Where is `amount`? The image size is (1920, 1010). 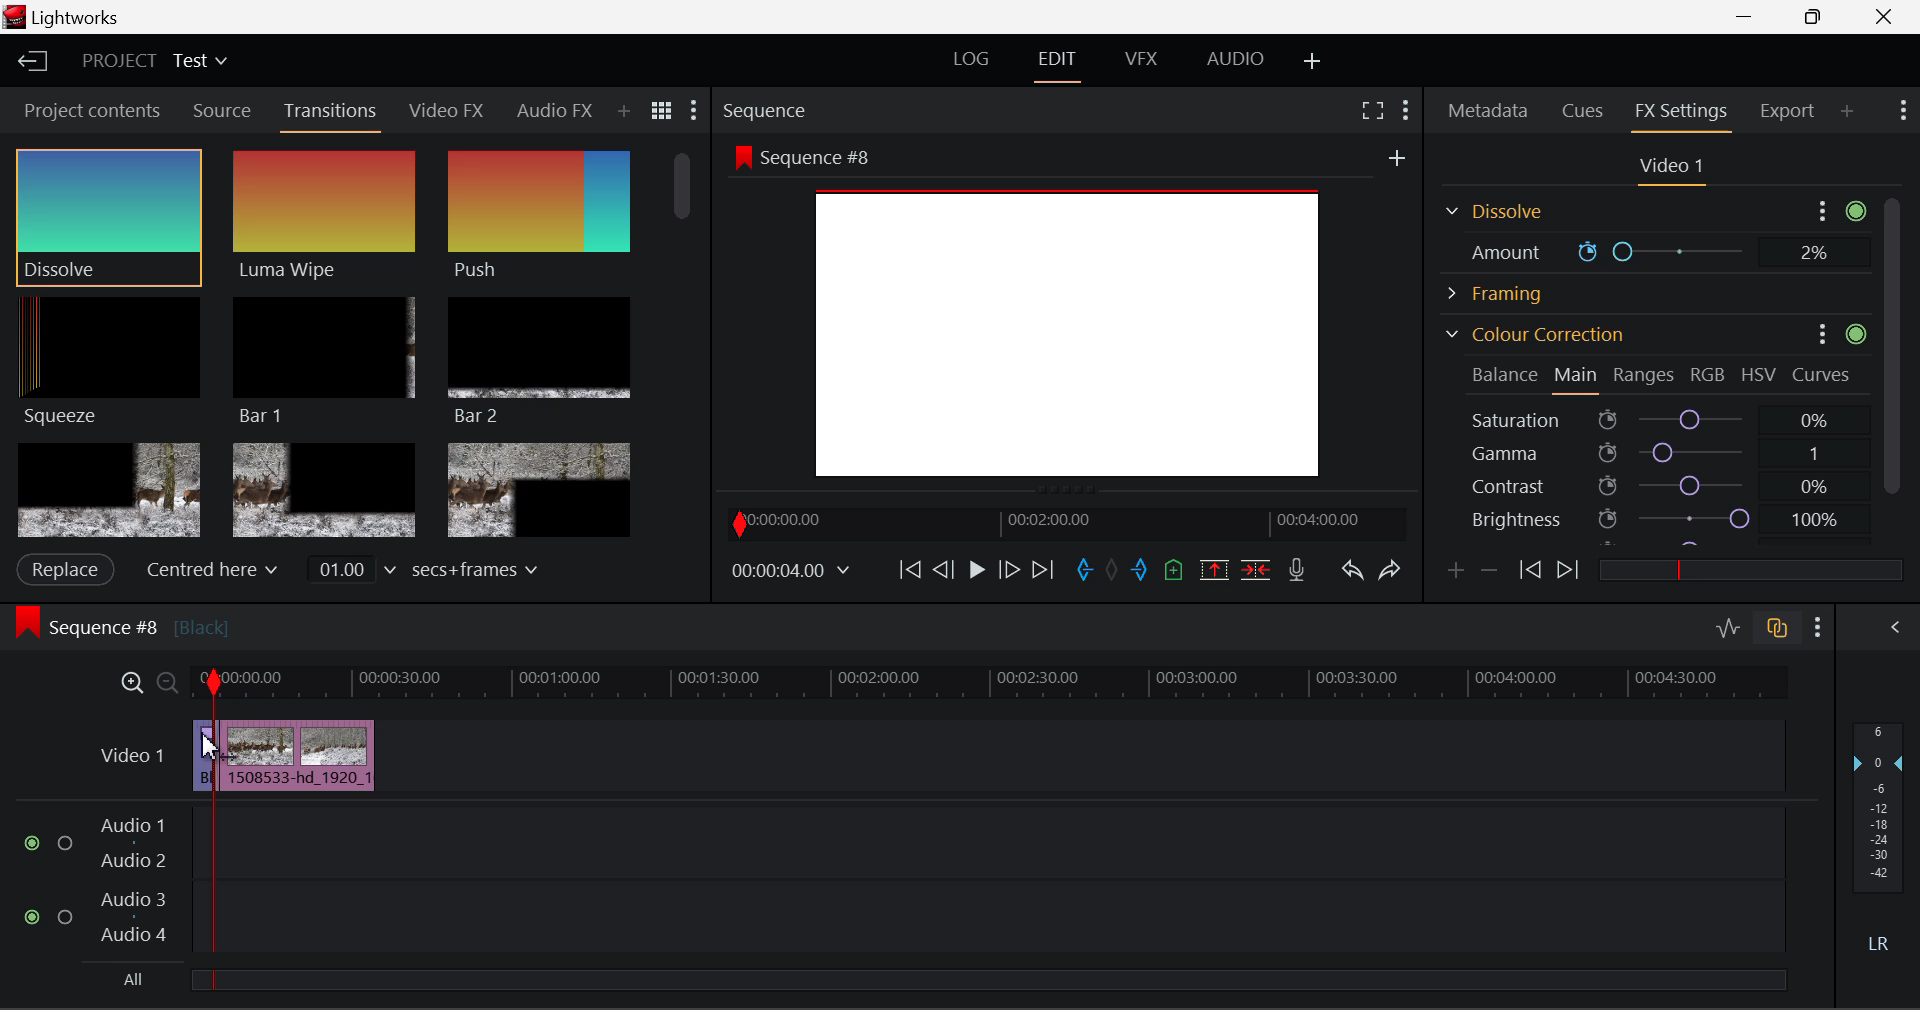
amount is located at coordinates (1496, 252).